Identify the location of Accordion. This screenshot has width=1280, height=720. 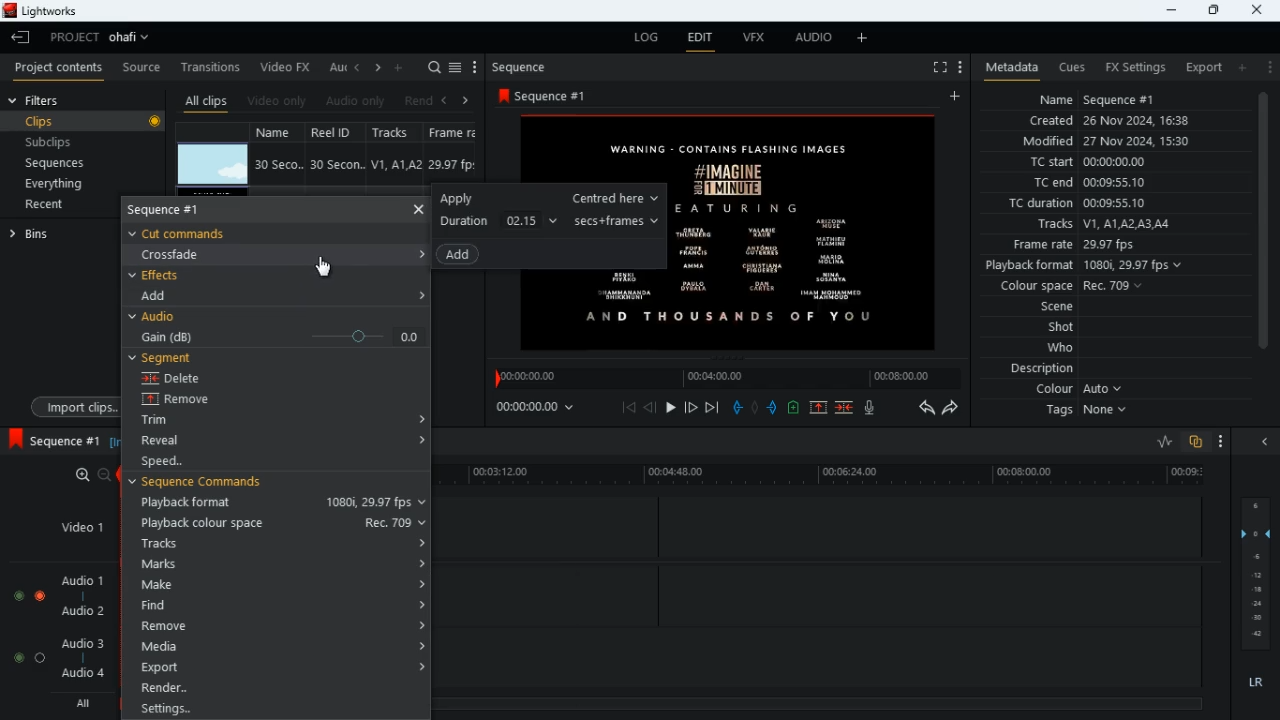
(417, 413).